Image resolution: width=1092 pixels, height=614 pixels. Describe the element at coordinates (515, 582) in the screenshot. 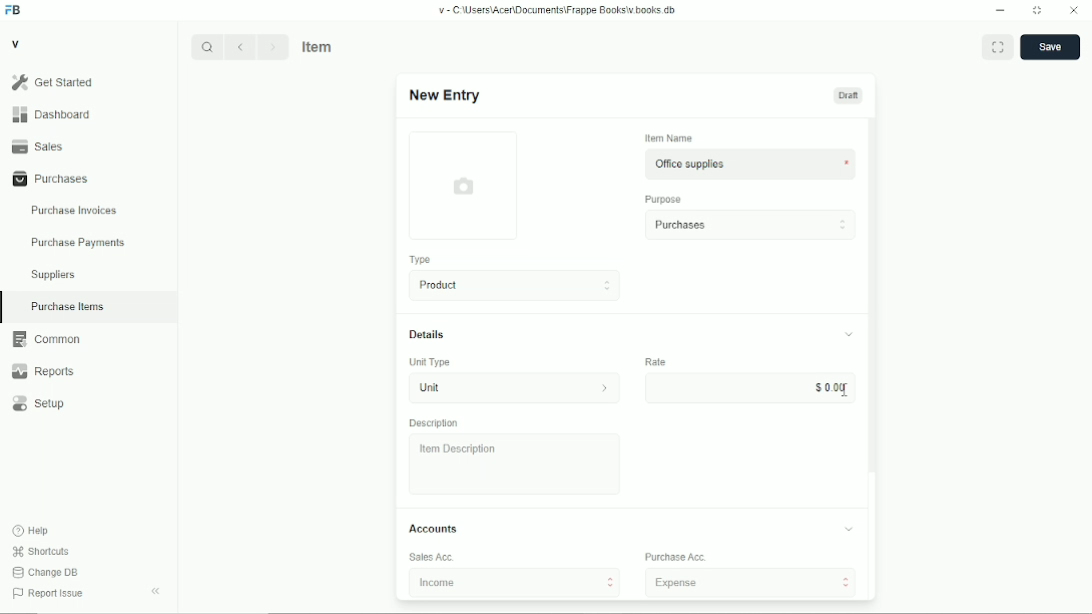

I see `income` at that location.